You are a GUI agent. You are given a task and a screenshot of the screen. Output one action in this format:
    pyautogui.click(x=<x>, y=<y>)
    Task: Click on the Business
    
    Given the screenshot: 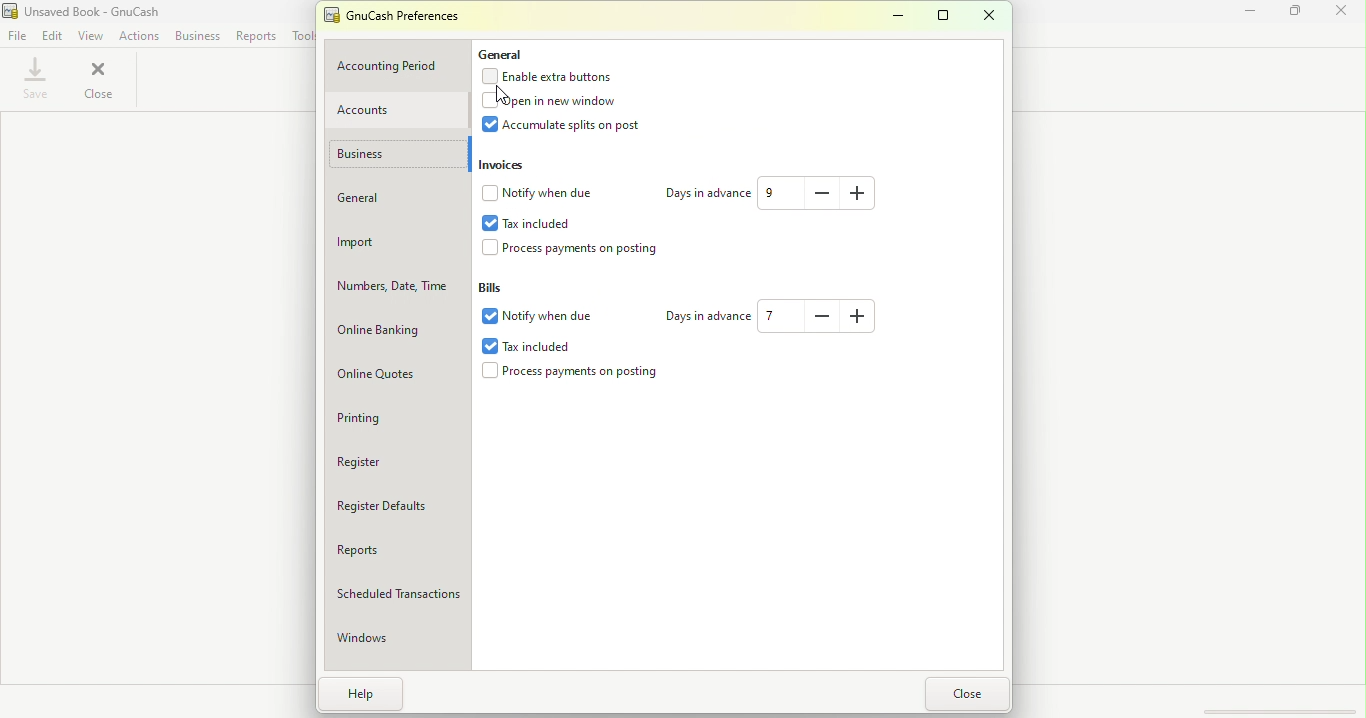 What is the action you would take?
    pyautogui.click(x=198, y=36)
    